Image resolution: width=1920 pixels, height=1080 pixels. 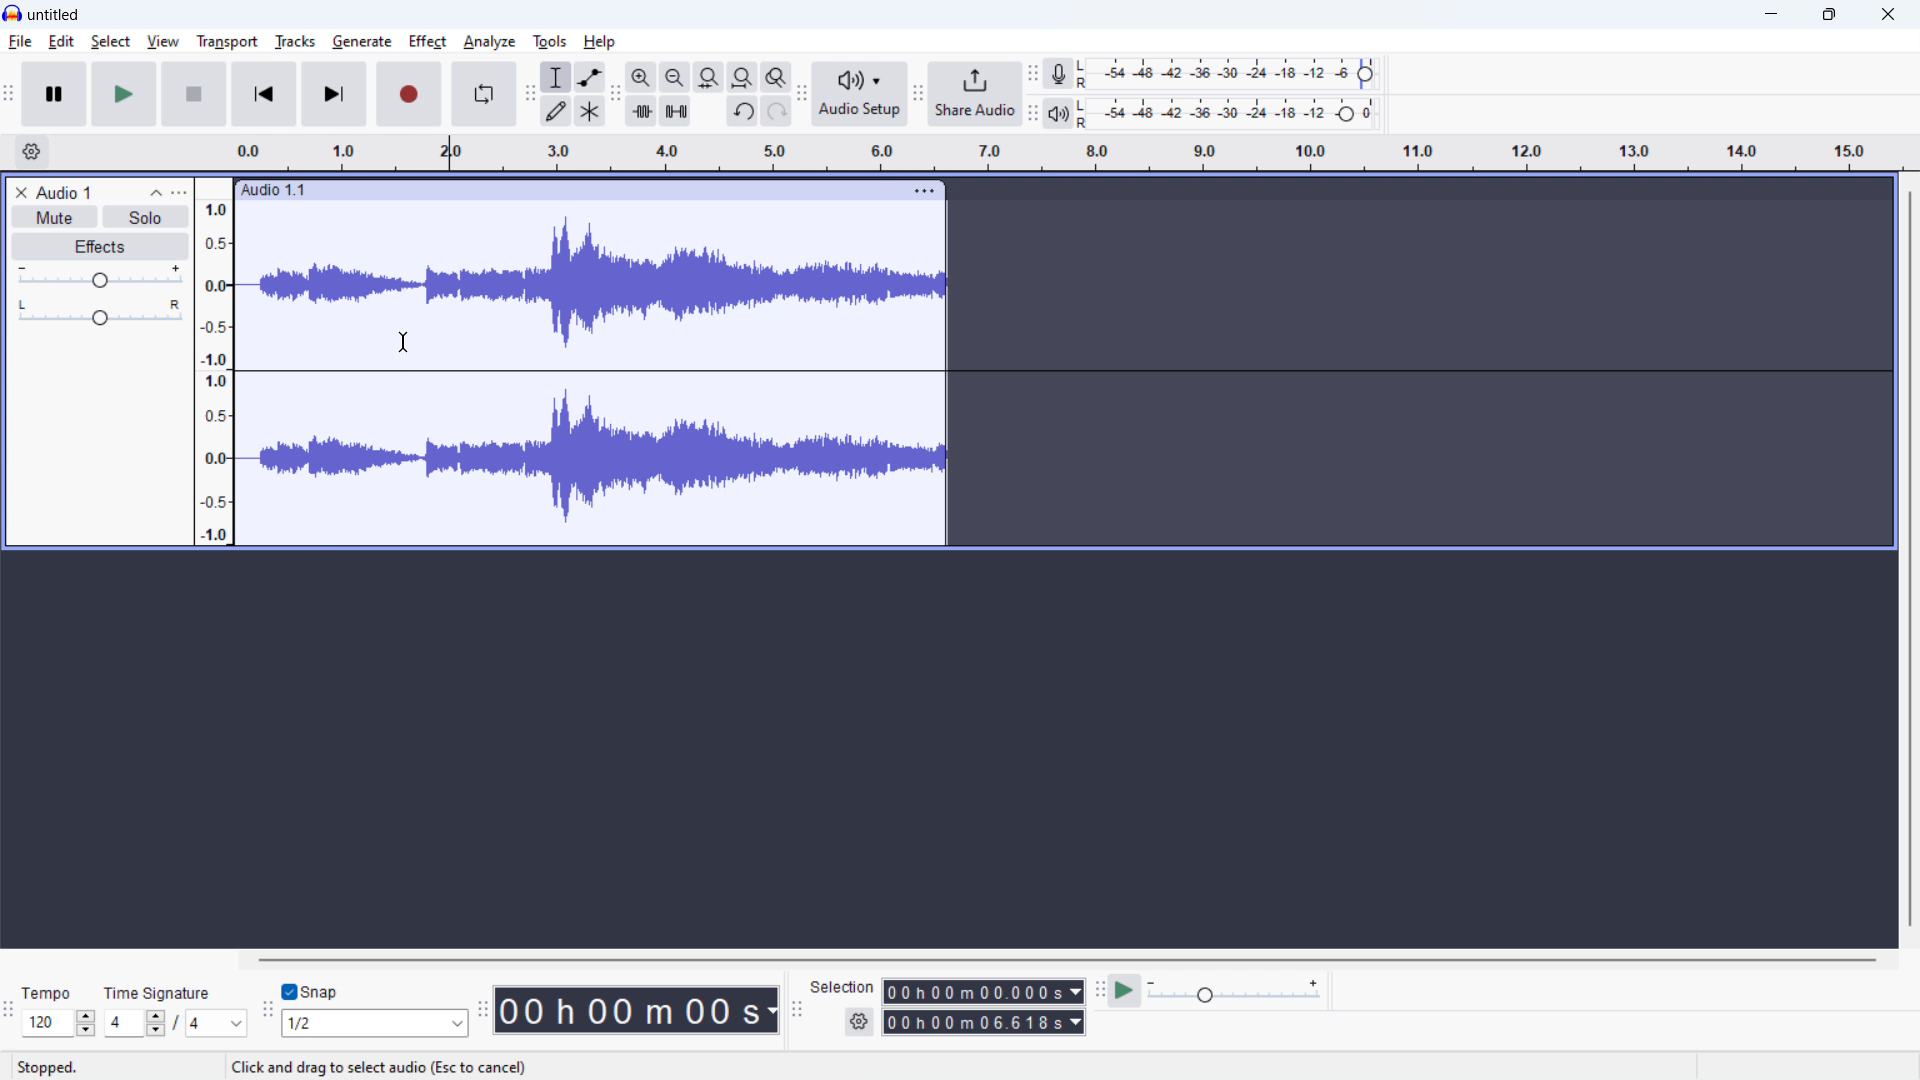 What do you see at coordinates (407, 93) in the screenshot?
I see `record` at bounding box center [407, 93].